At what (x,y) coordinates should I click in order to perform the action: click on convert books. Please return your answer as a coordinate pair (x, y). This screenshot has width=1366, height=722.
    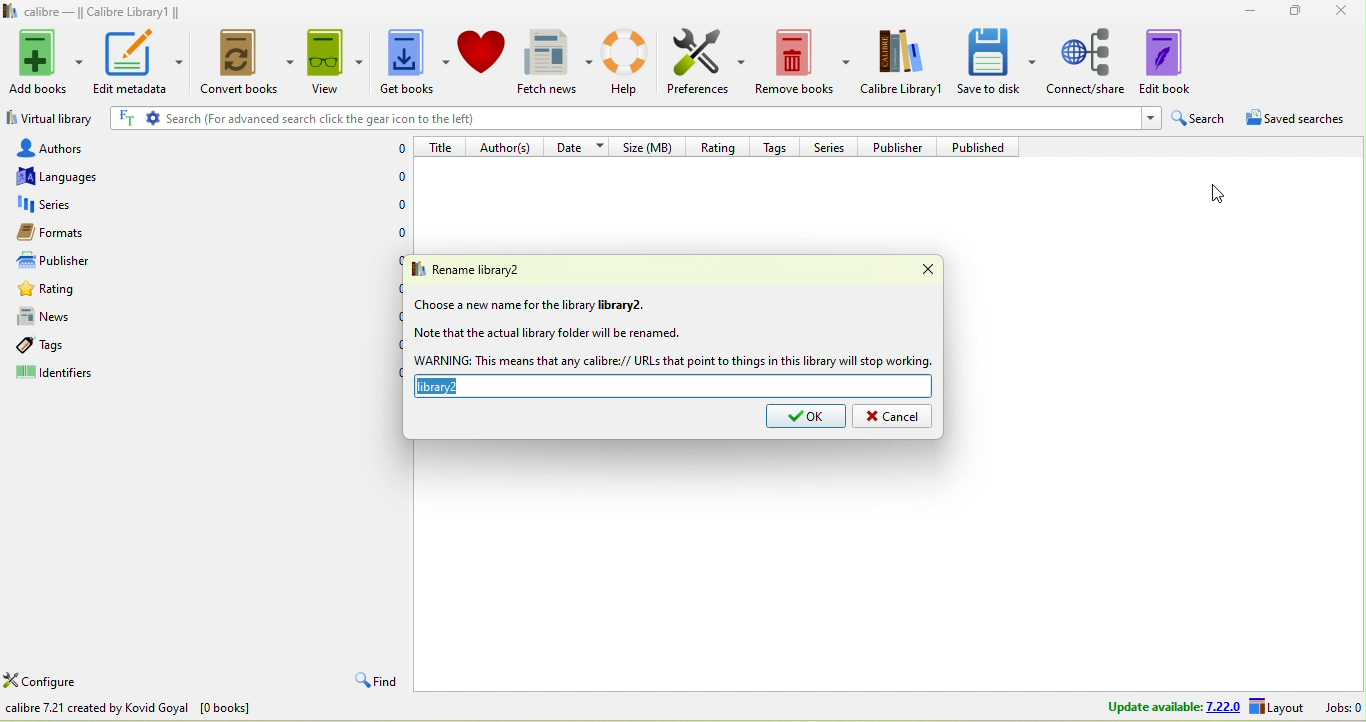
    Looking at the image, I should click on (242, 64).